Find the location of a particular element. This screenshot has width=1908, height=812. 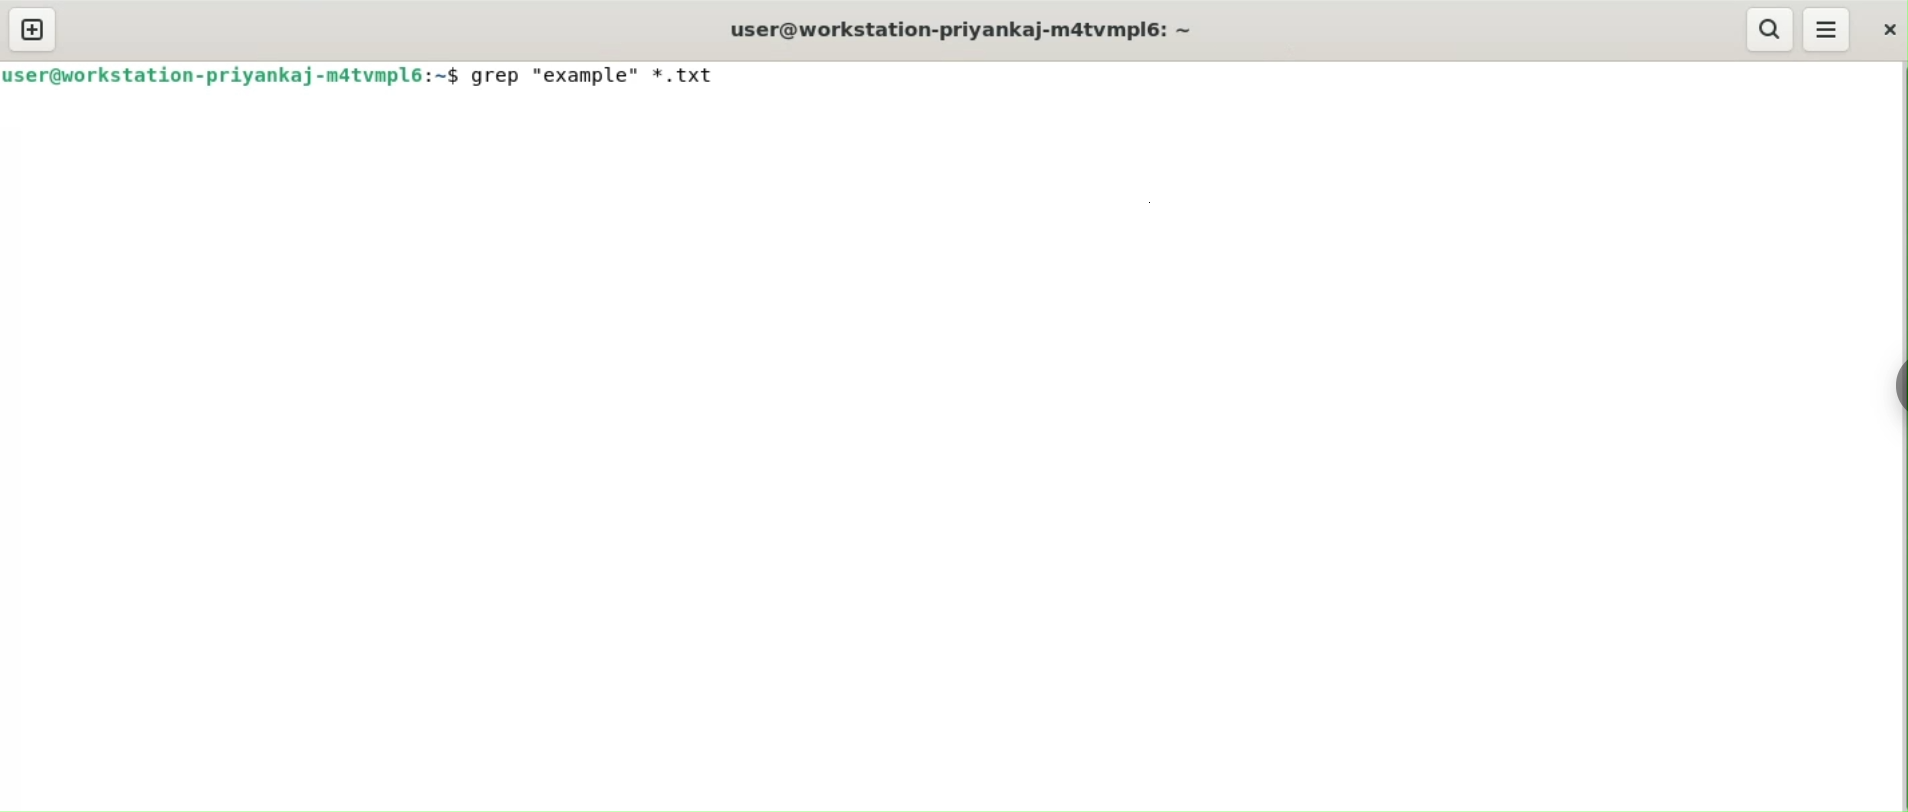

close is located at coordinates (1886, 28).